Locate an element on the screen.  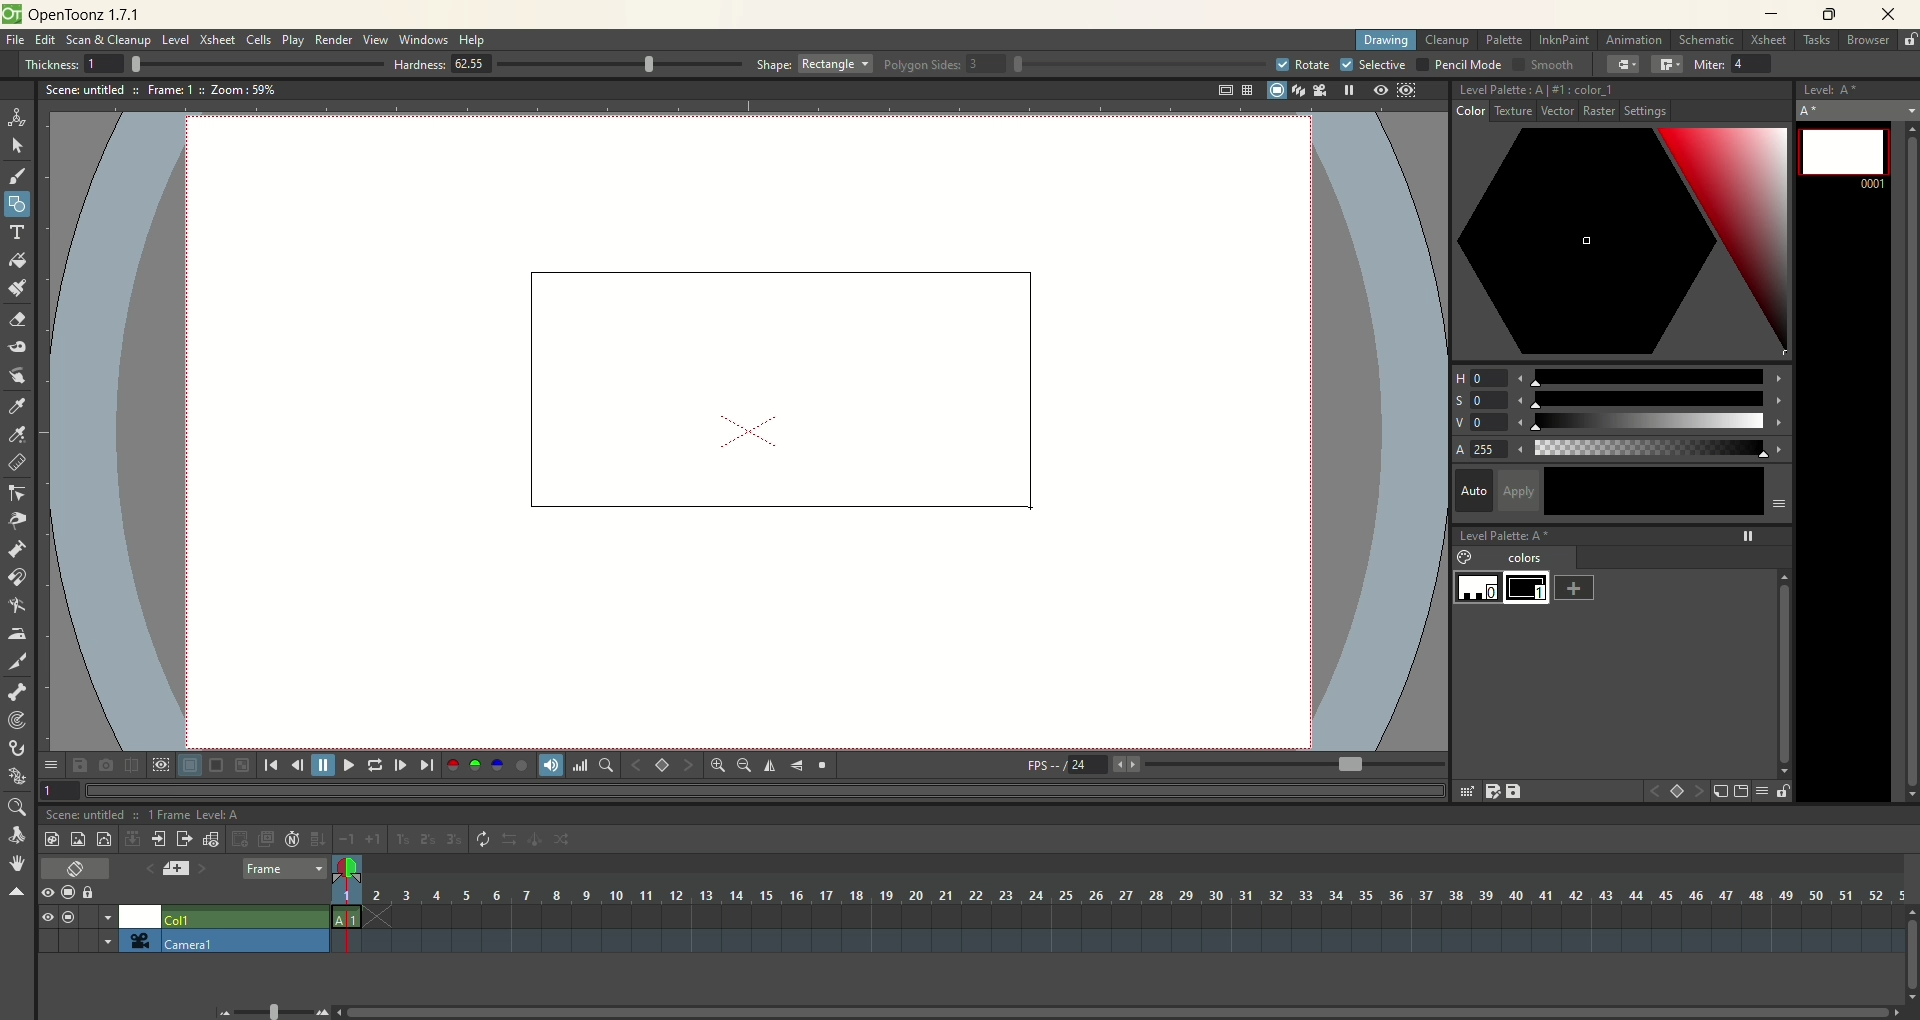
decrease step is located at coordinates (346, 840).